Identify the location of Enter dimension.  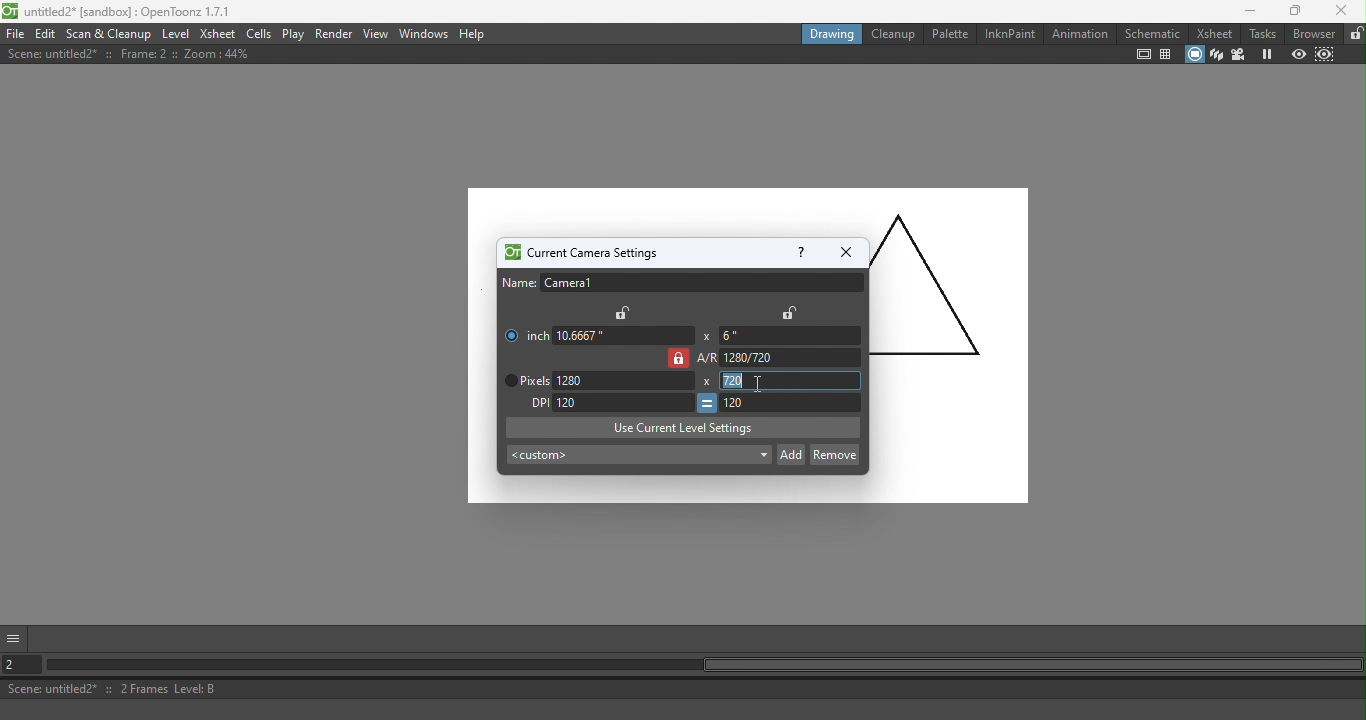
(787, 336).